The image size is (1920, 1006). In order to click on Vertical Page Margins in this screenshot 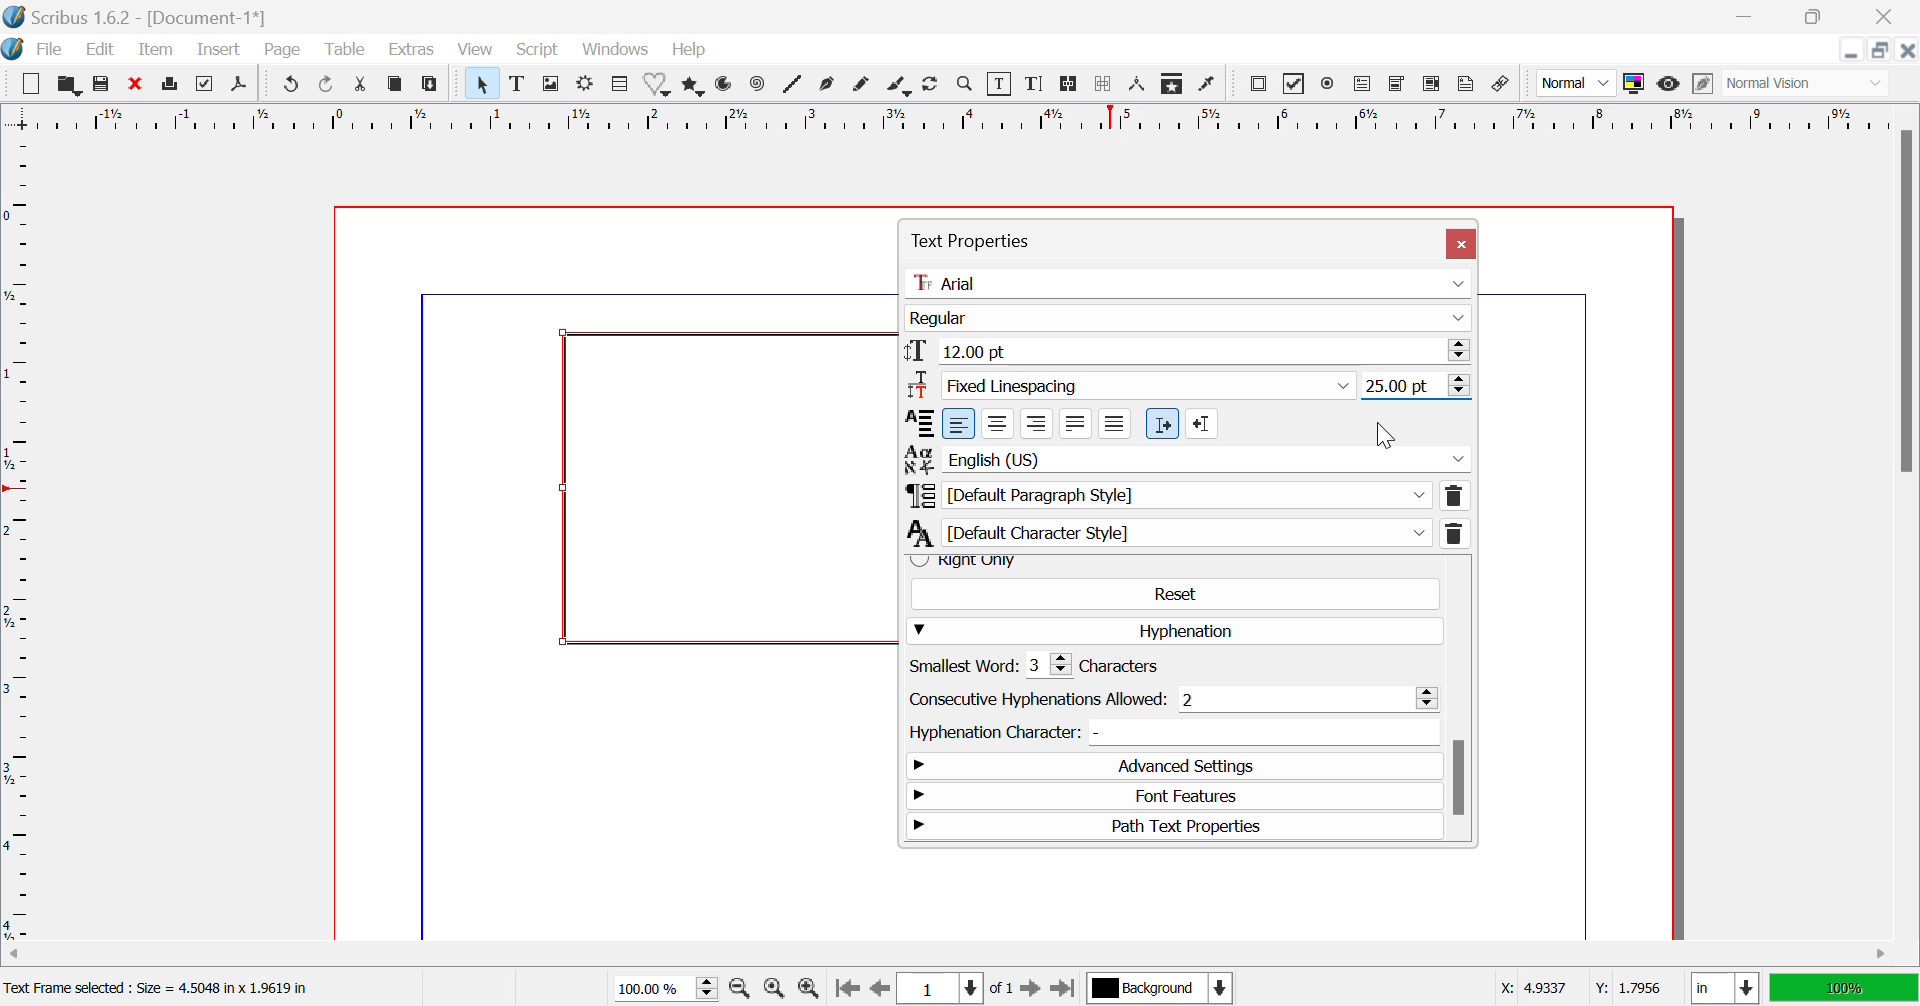, I will do `click(955, 119)`.